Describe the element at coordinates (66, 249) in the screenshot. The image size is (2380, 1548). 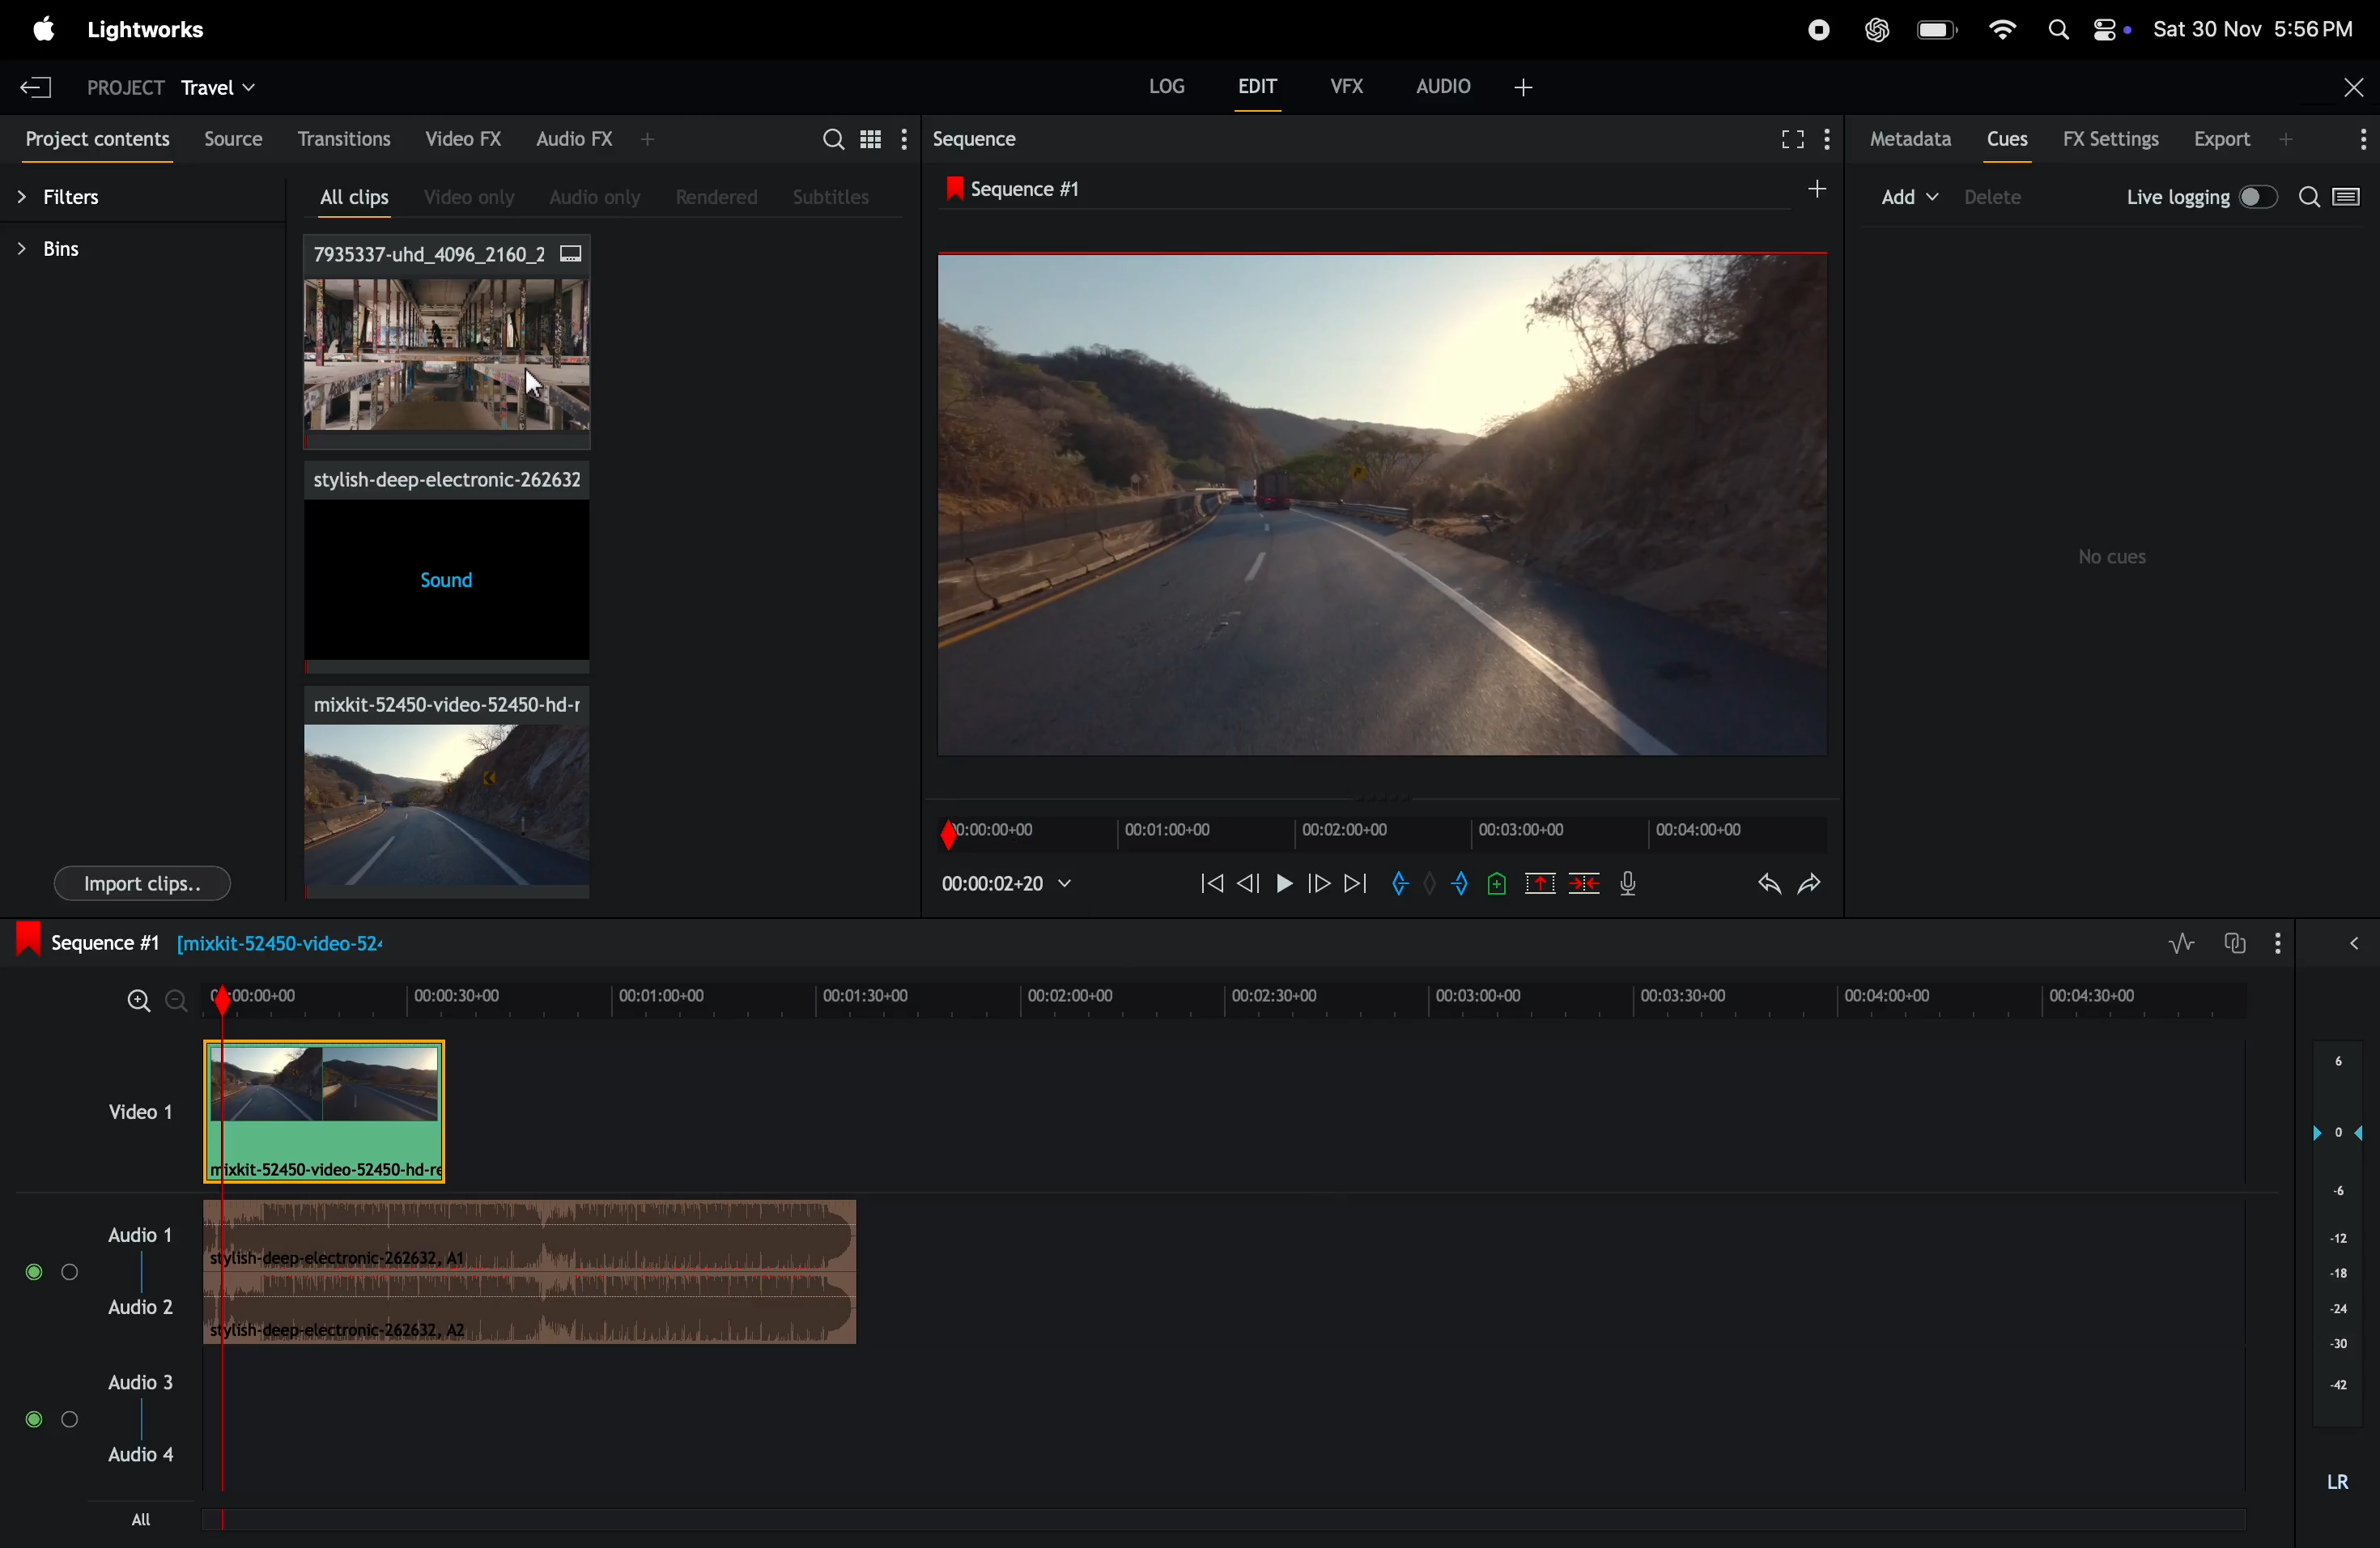
I see `bins` at that location.